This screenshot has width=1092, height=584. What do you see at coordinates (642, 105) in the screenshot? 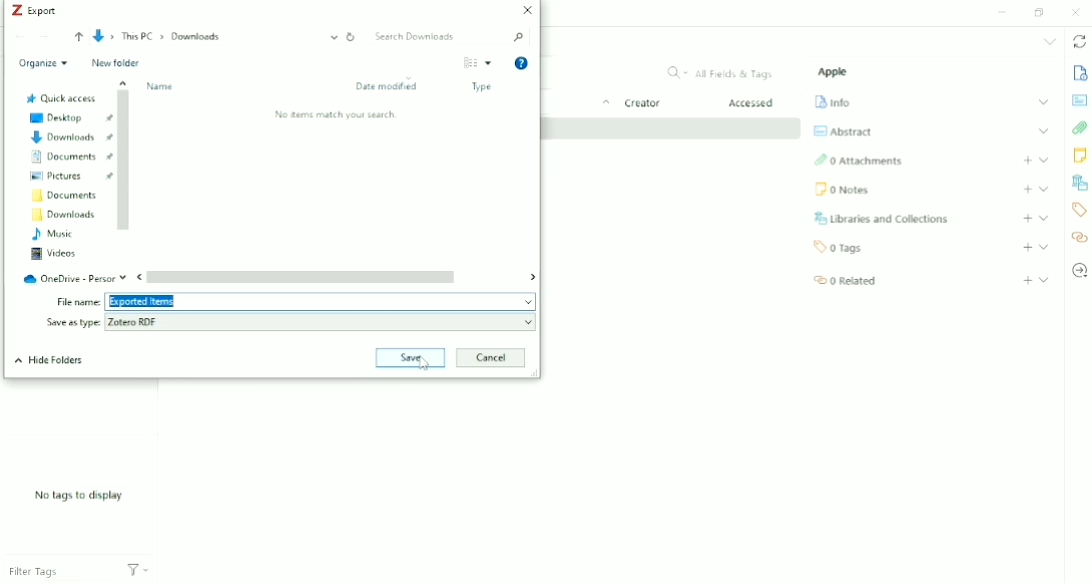
I see `Creator` at bounding box center [642, 105].